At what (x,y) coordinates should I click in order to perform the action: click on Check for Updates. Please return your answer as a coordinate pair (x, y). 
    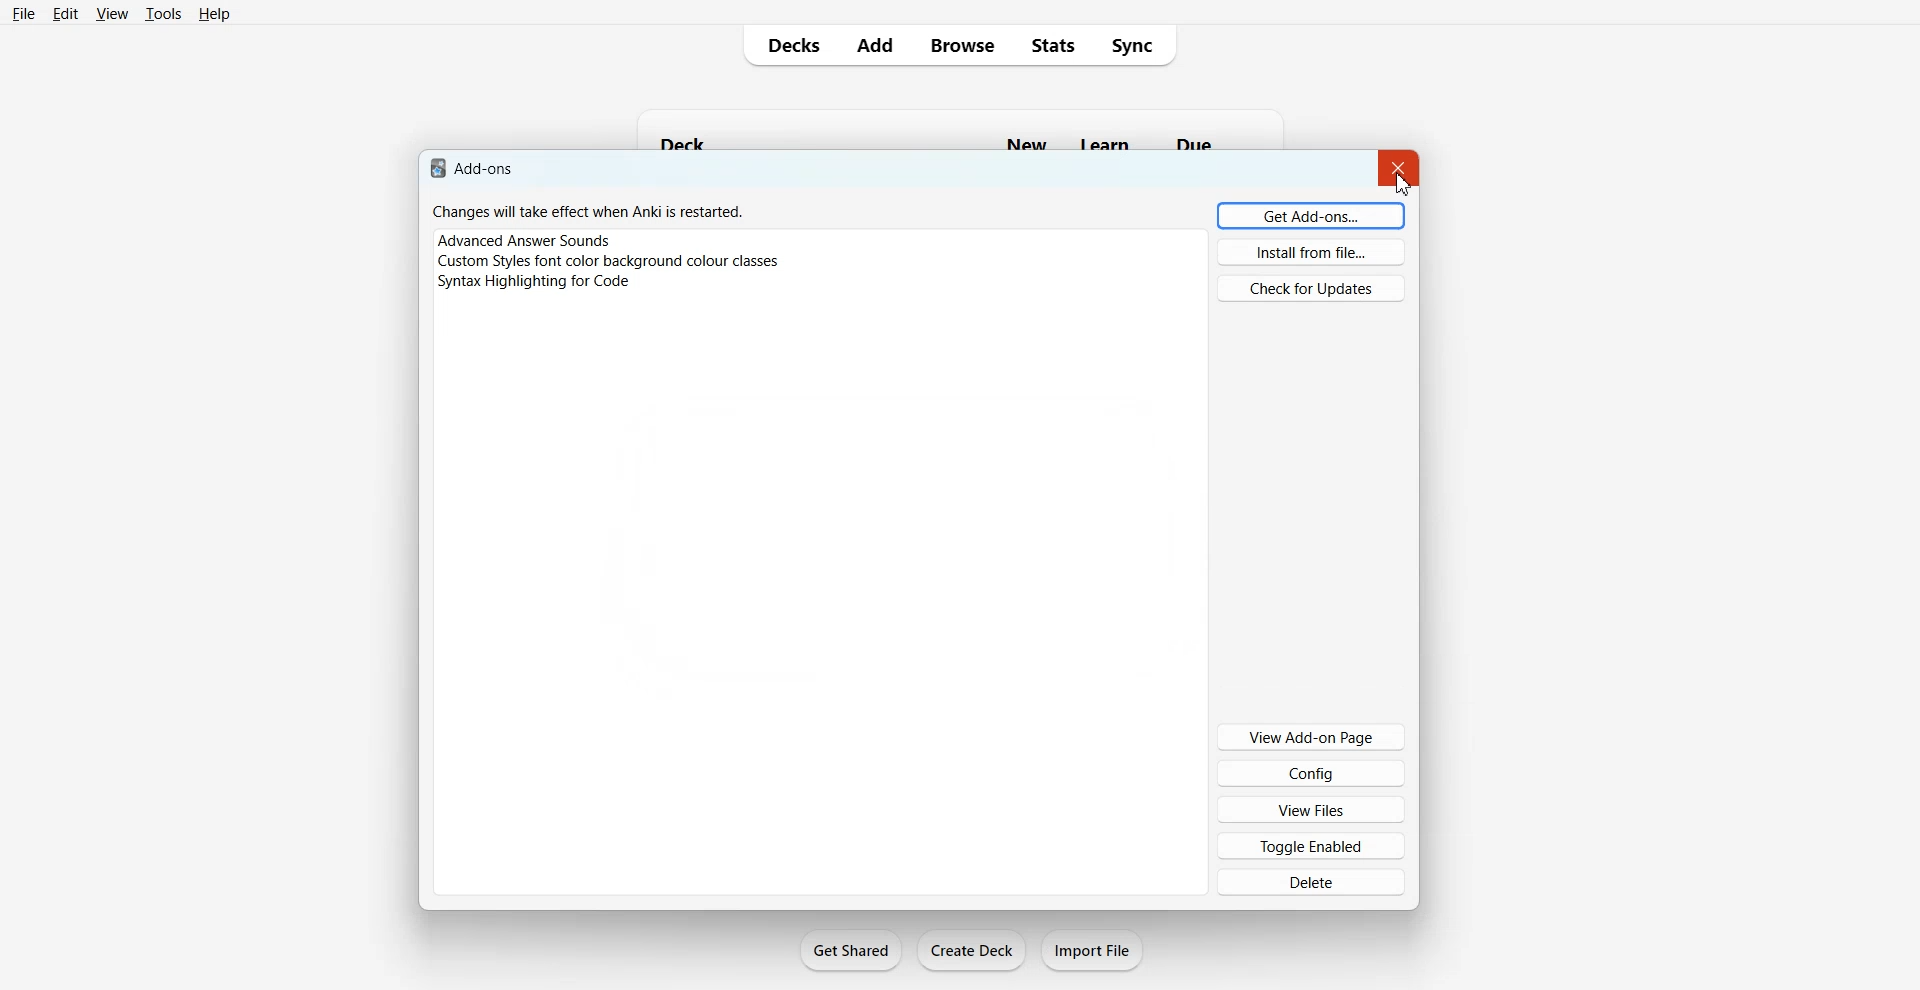
    Looking at the image, I should click on (1310, 288).